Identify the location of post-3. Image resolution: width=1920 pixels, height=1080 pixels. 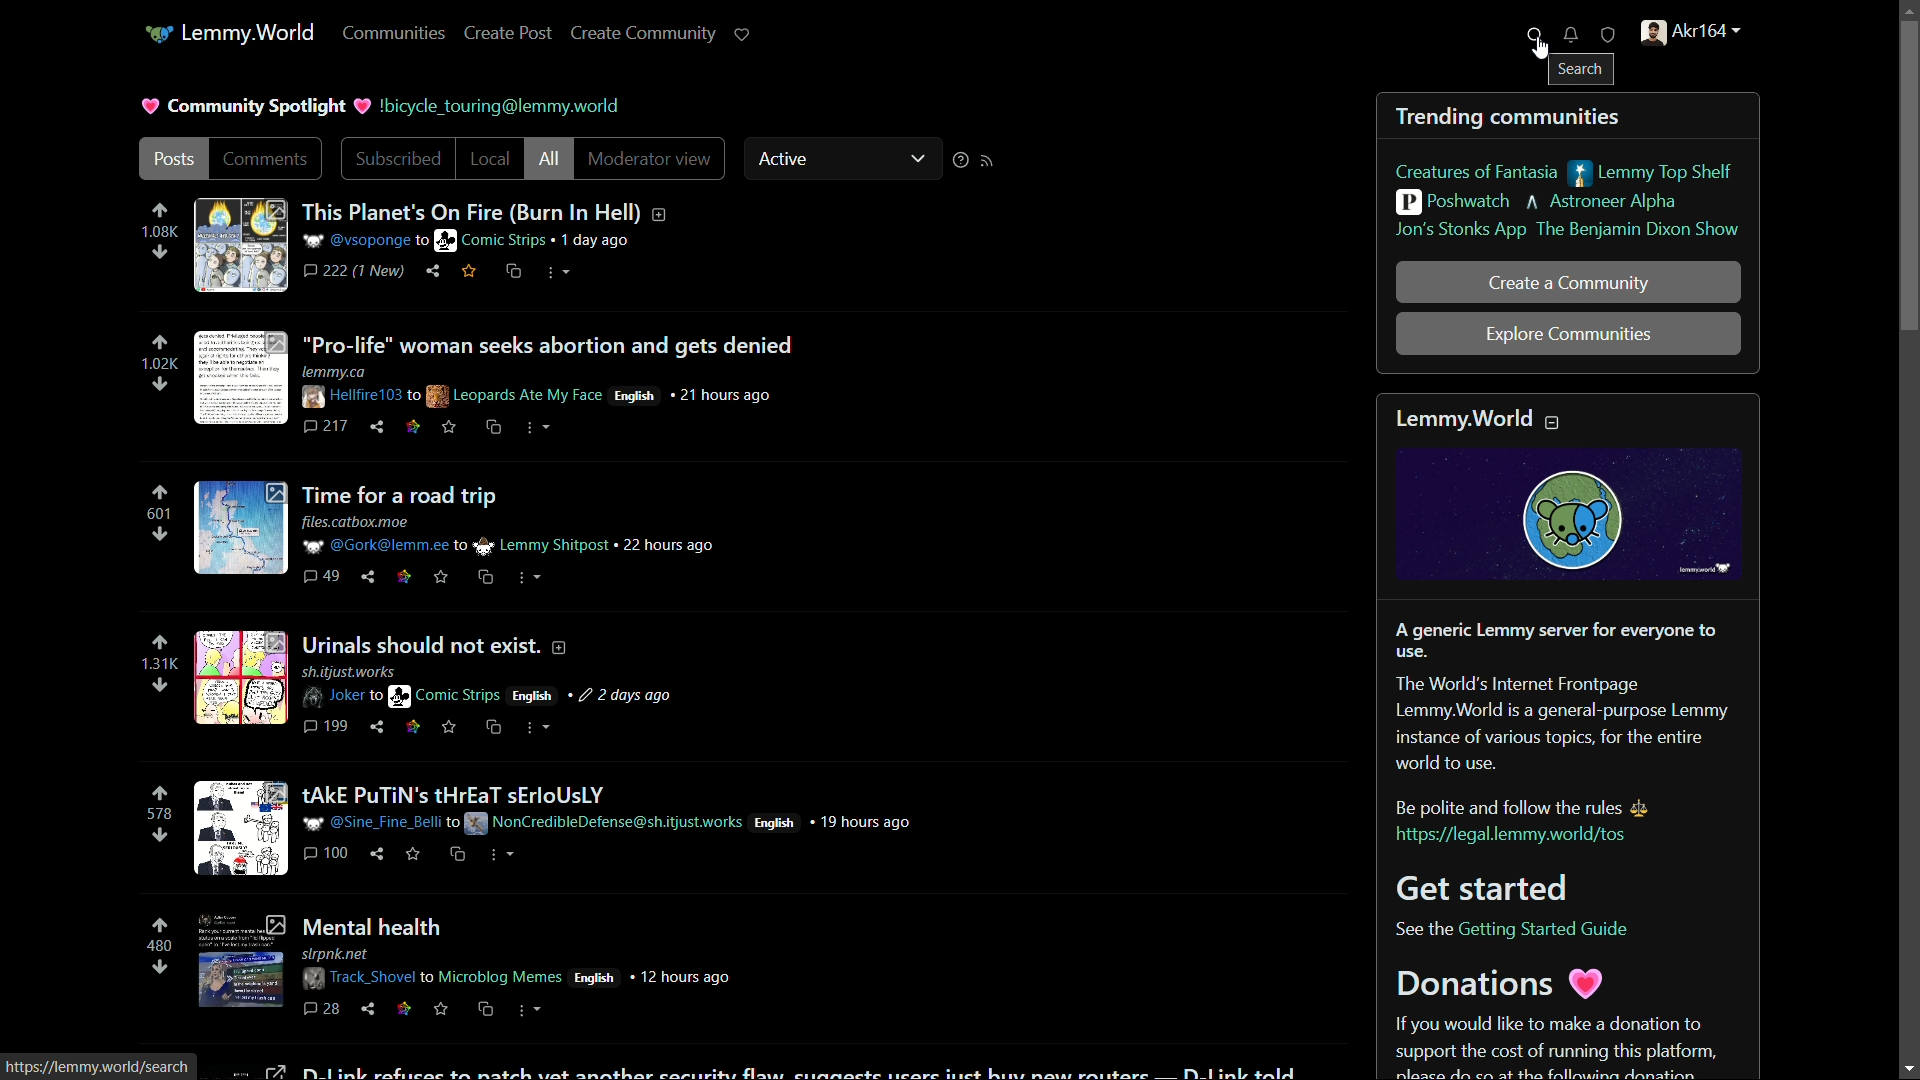
(459, 533).